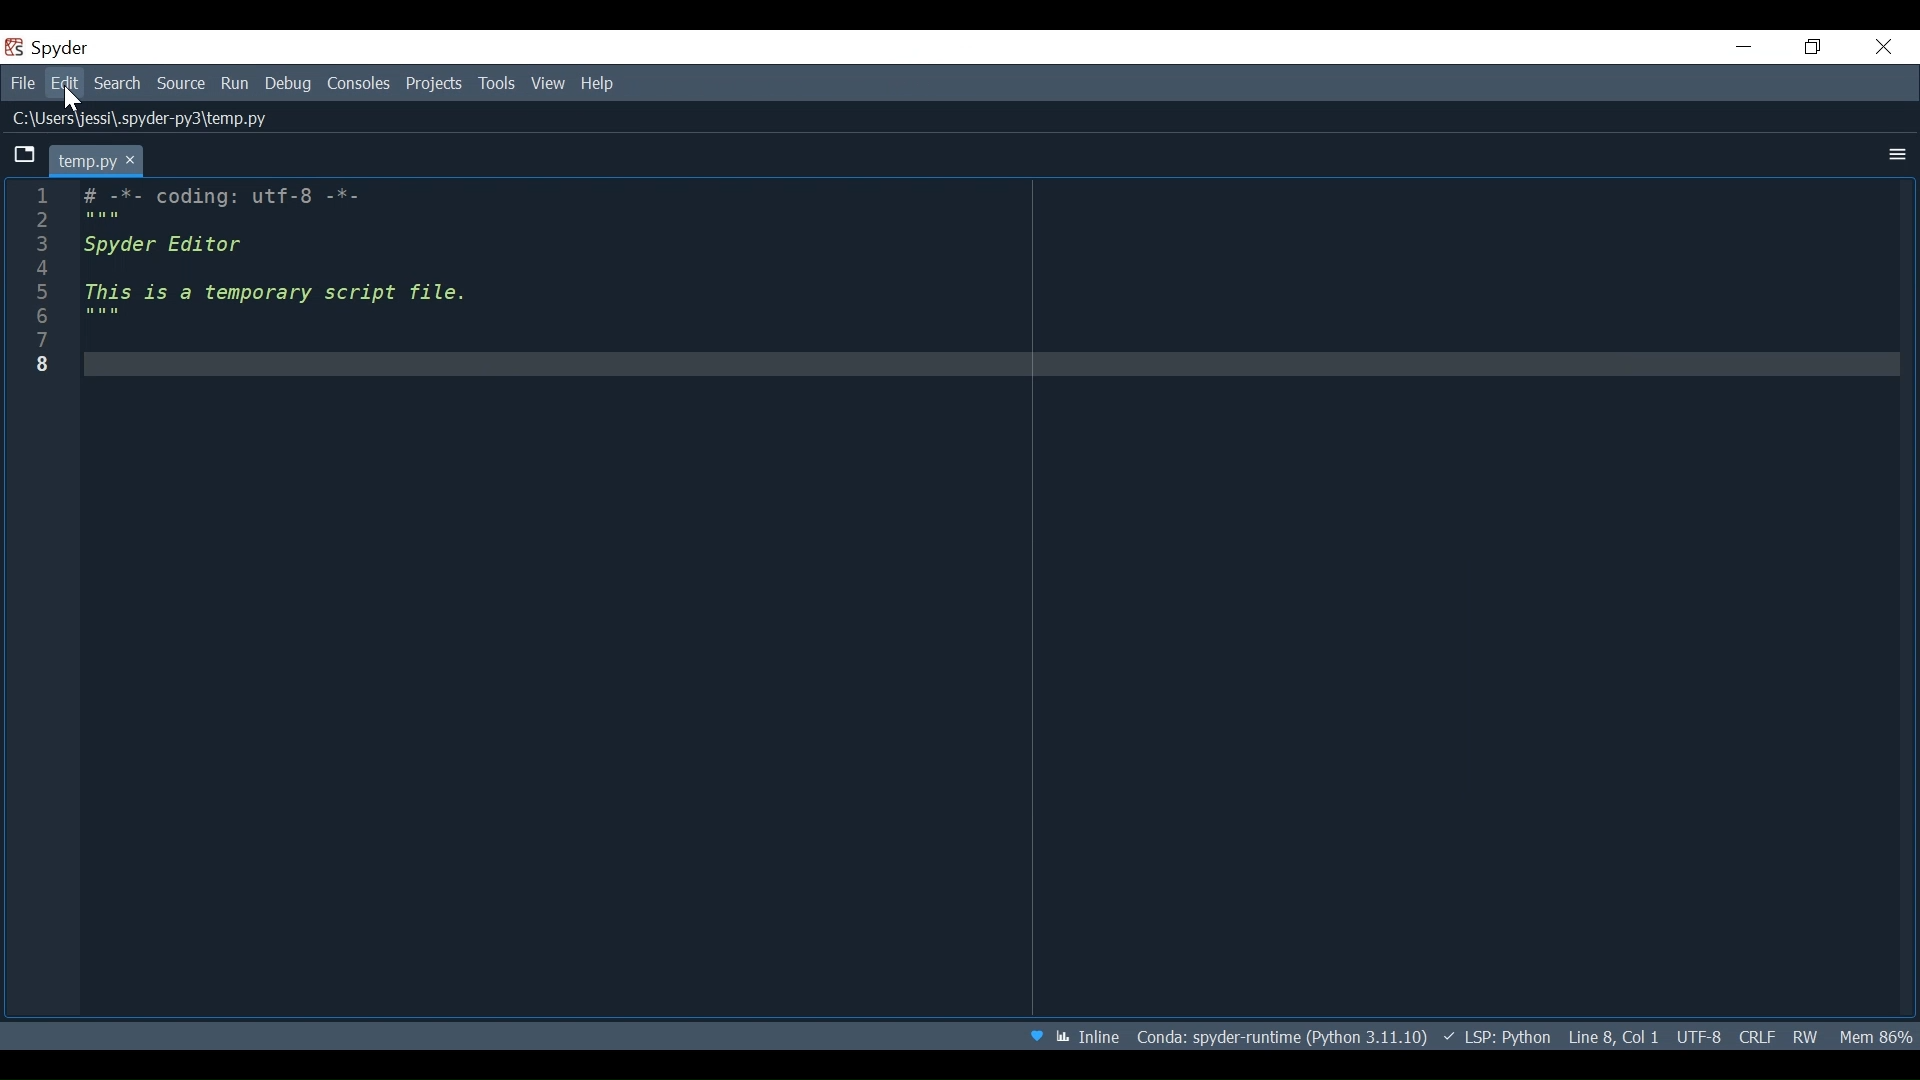 This screenshot has height=1080, width=1920. Describe the element at coordinates (67, 85) in the screenshot. I see `Edit` at that location.